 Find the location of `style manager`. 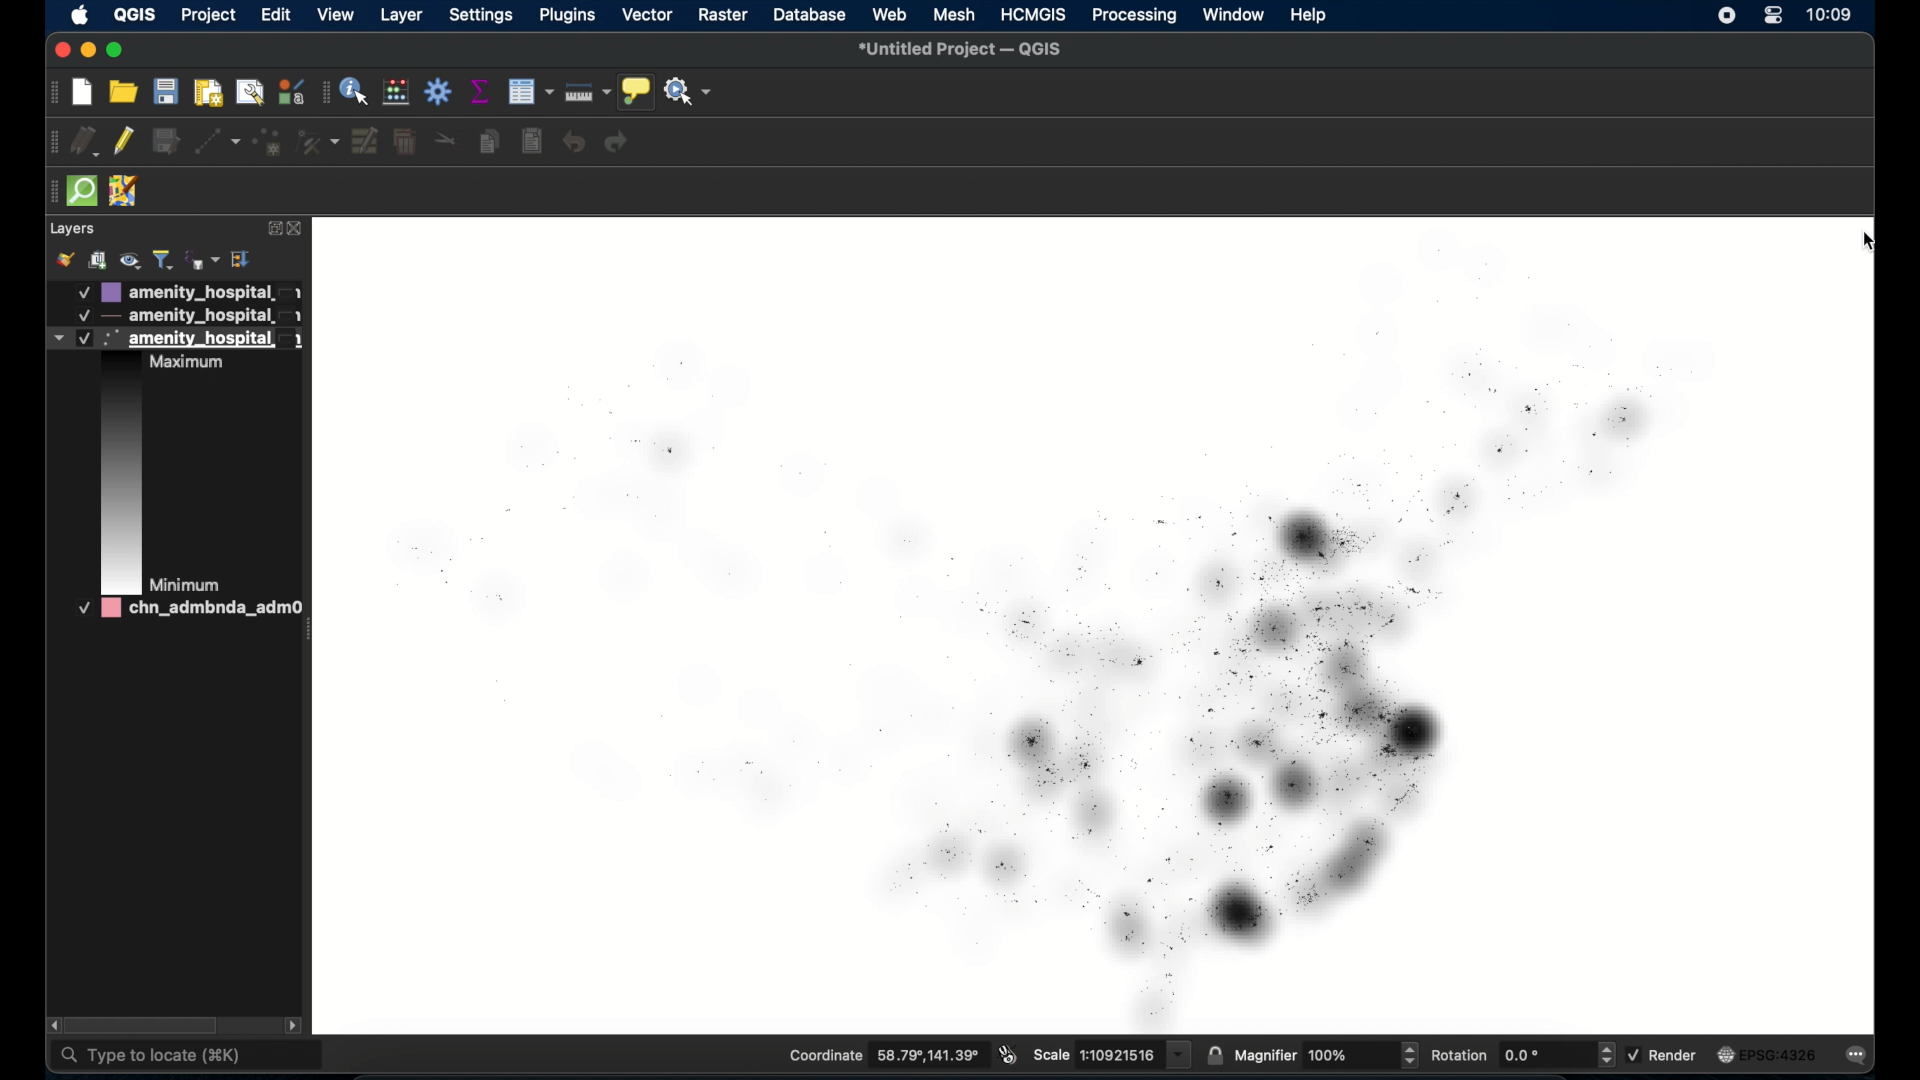

style manager is located at coordinates (63, 260).